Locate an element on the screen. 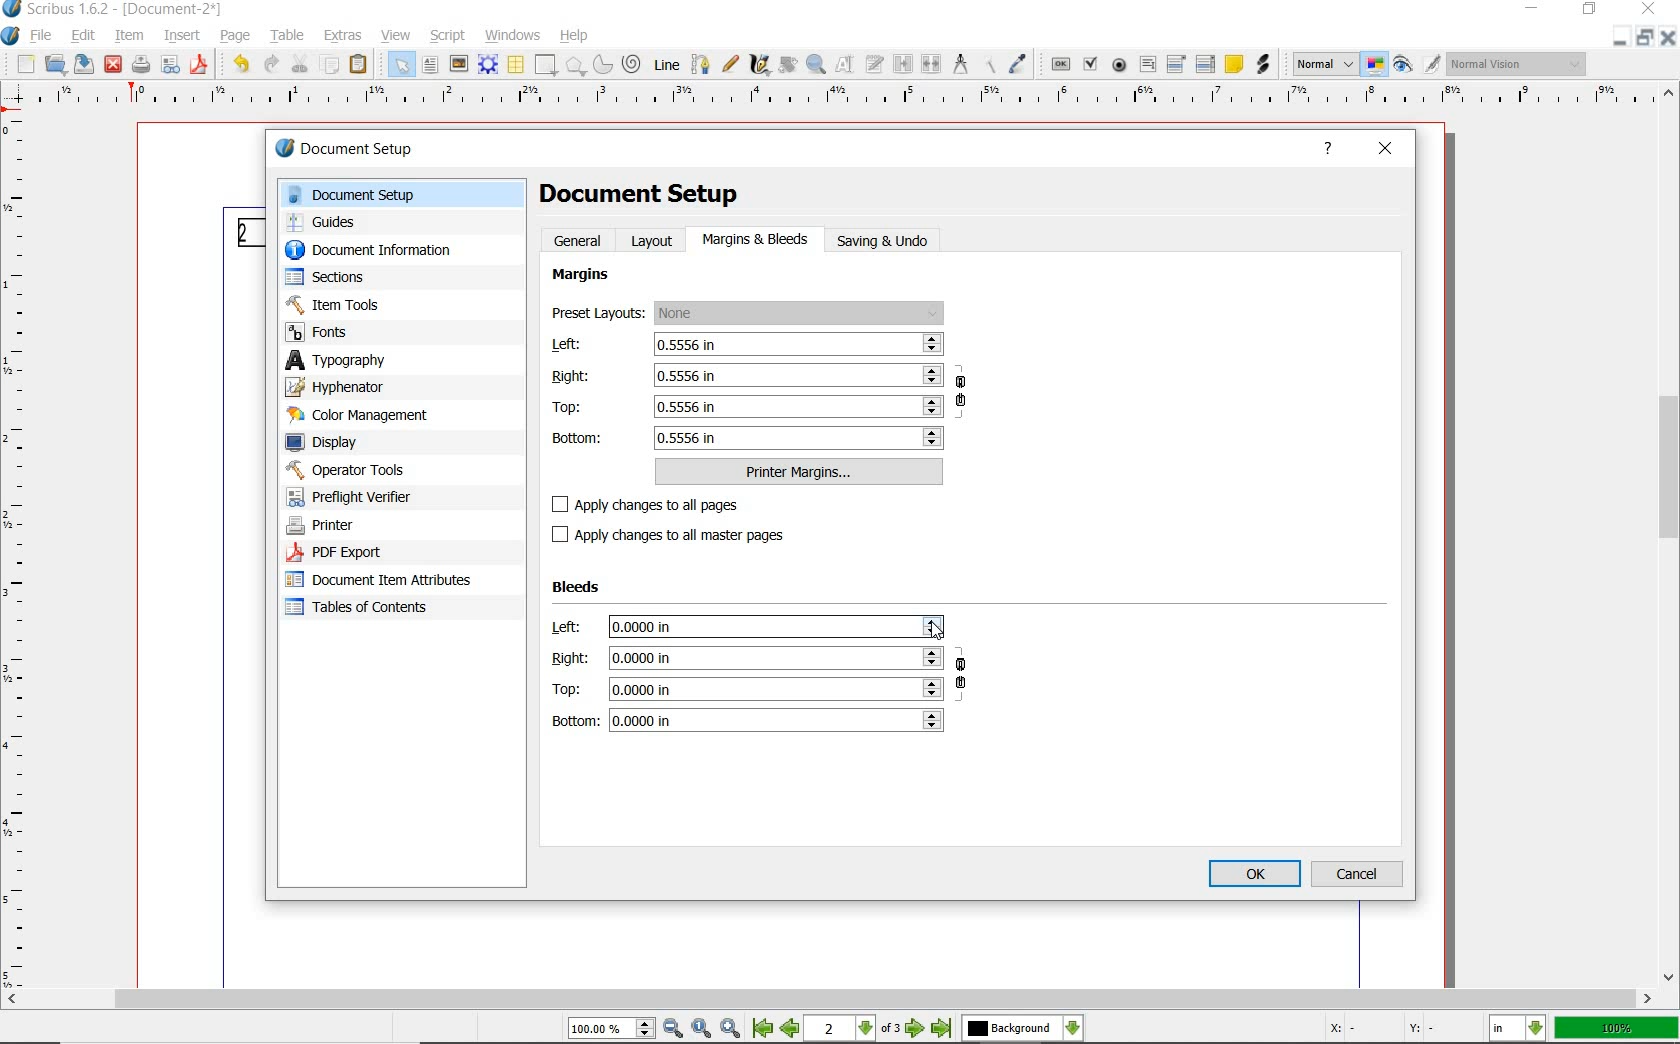 This screenshot has width=1680, height=1044. display is located at coordinates (331, 443).